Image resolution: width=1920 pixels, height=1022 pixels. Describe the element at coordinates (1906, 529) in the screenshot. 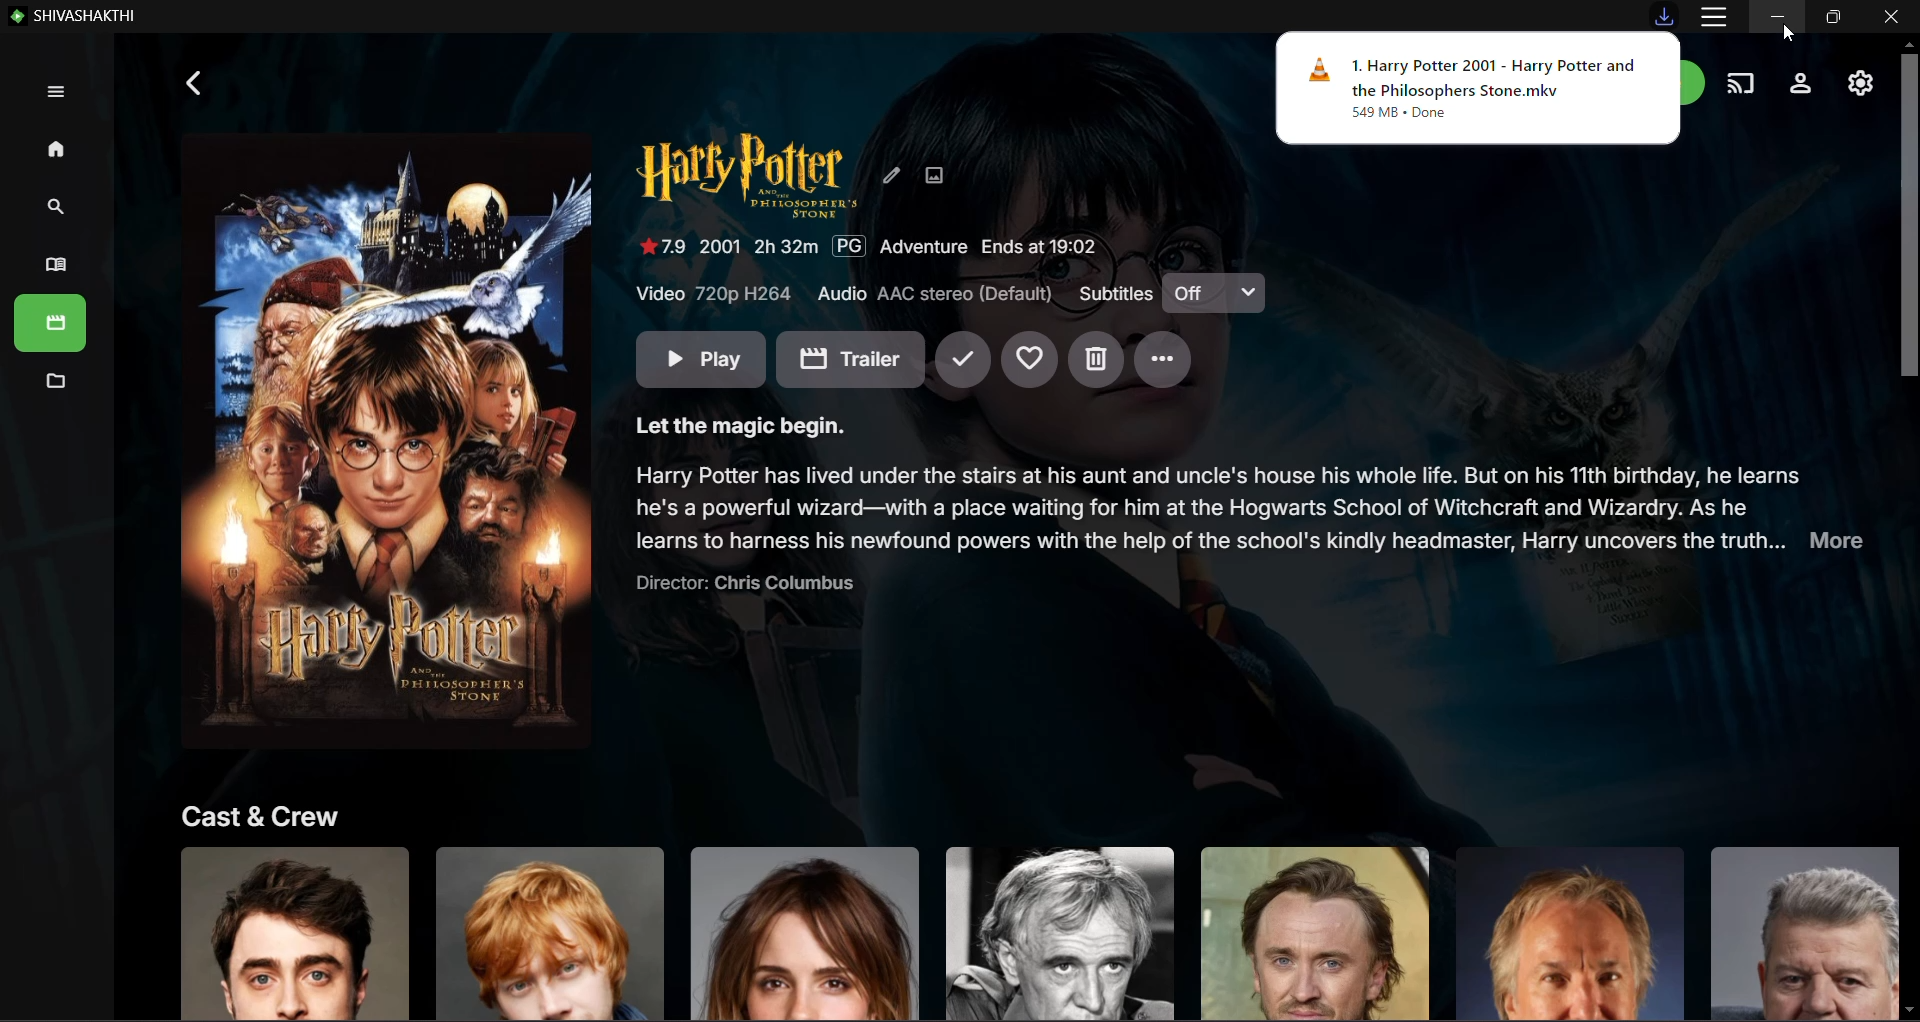

I see `Vertical Scroll Bar` at that location.